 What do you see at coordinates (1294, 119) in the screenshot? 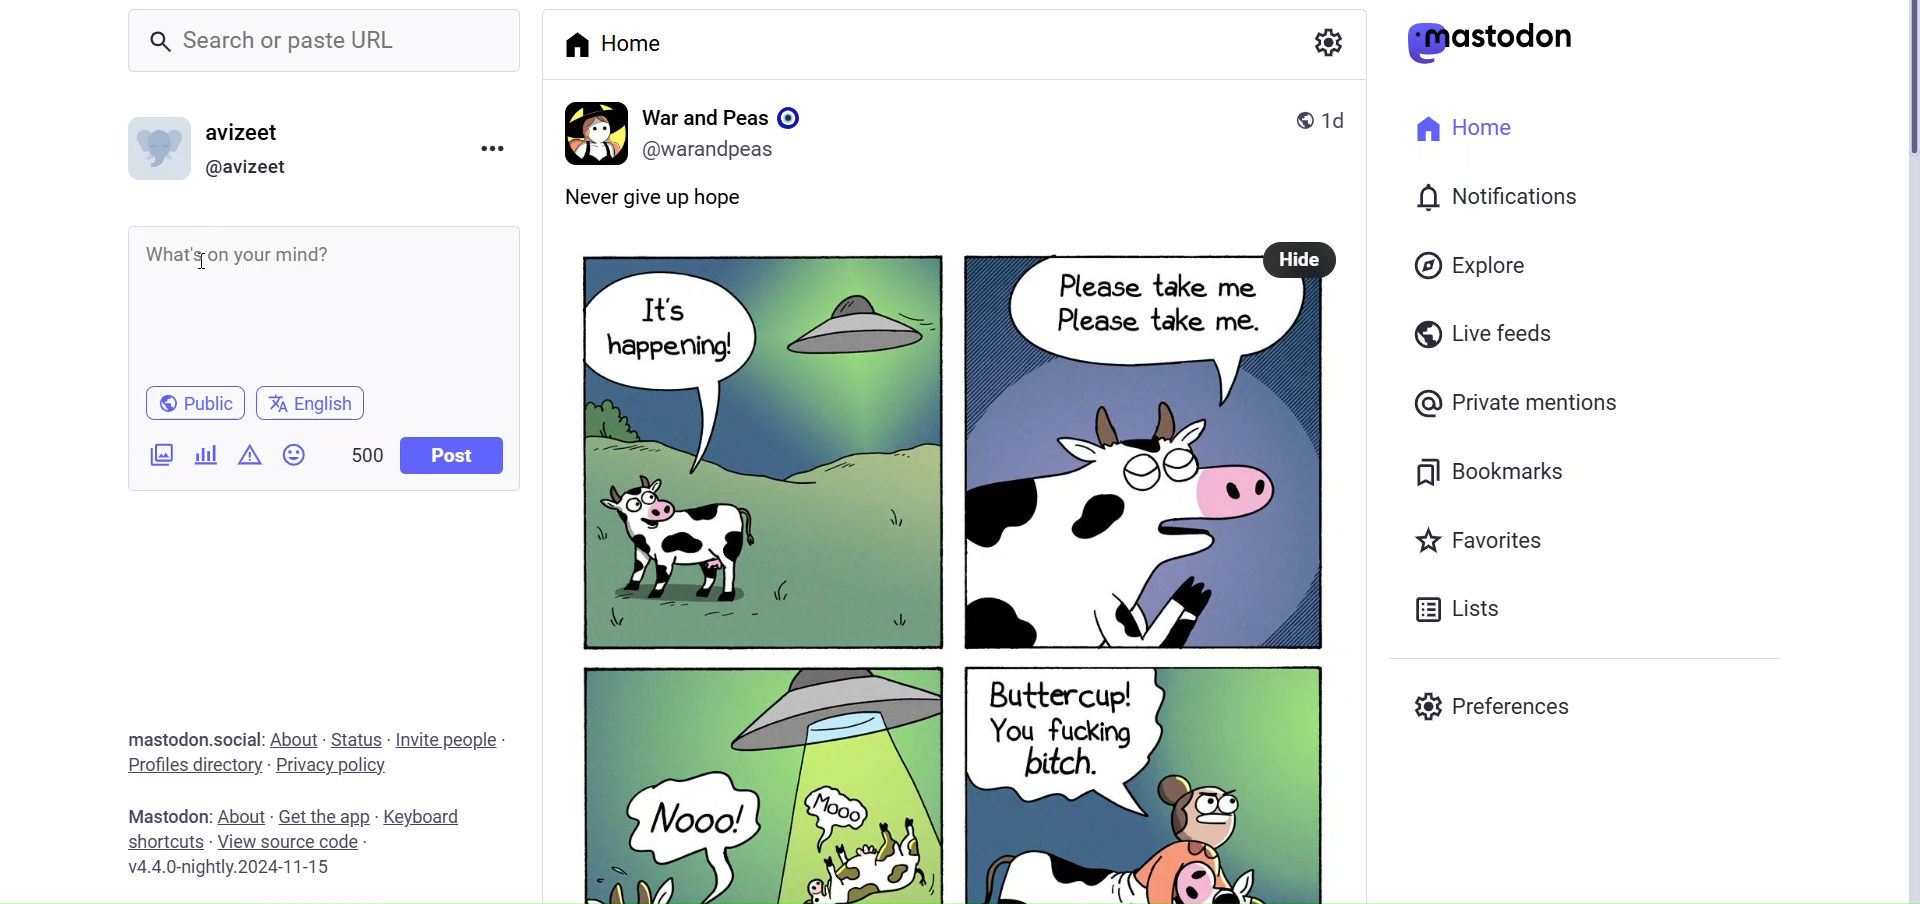
I see `public post` at bounding box center [1294, 119].